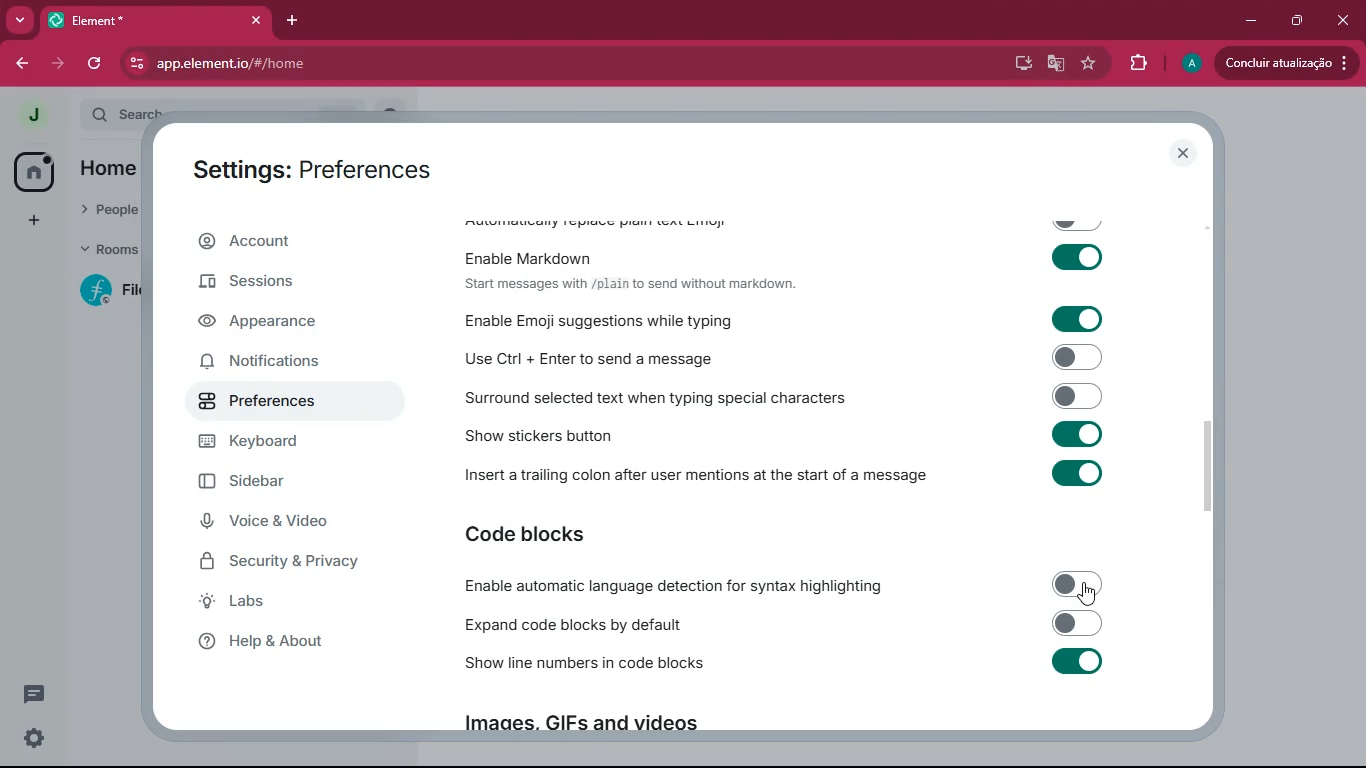 Image resolution: width=1366 pixels, height=768 pixels. Describe the element at coordinates (1191, 64) in the screenshot. I see `profile` at that location.